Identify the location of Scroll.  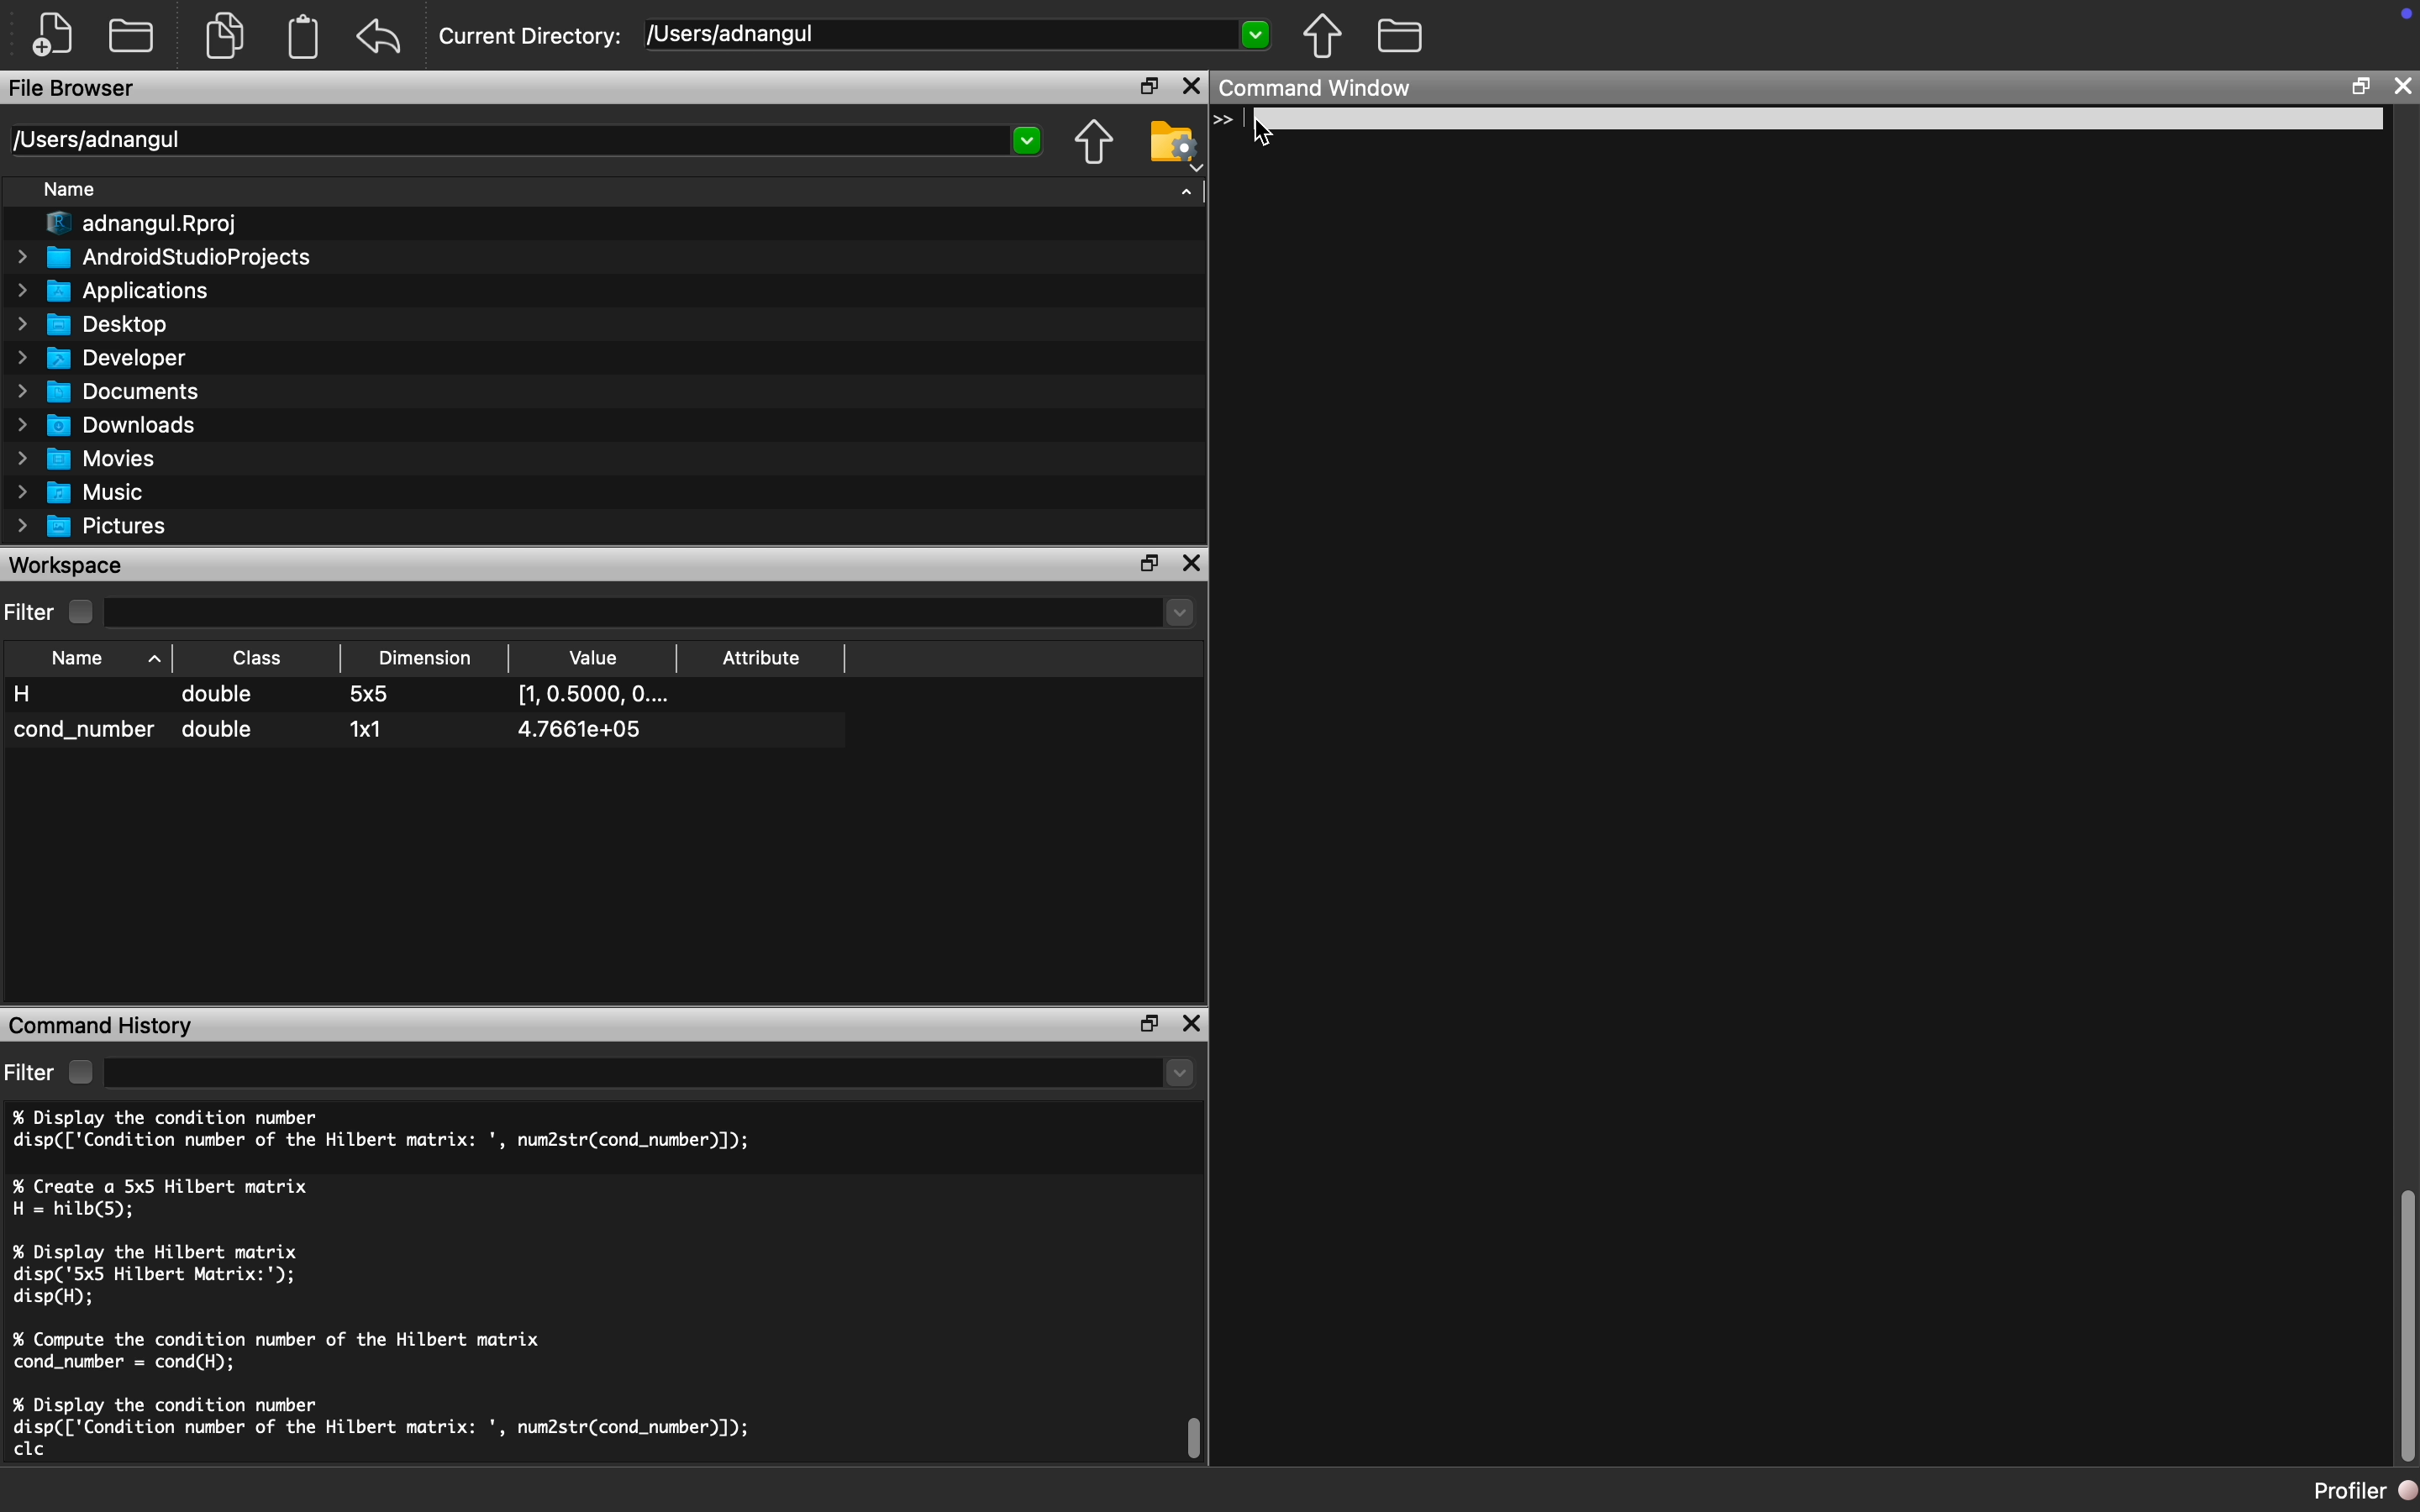
(2404, 1325).